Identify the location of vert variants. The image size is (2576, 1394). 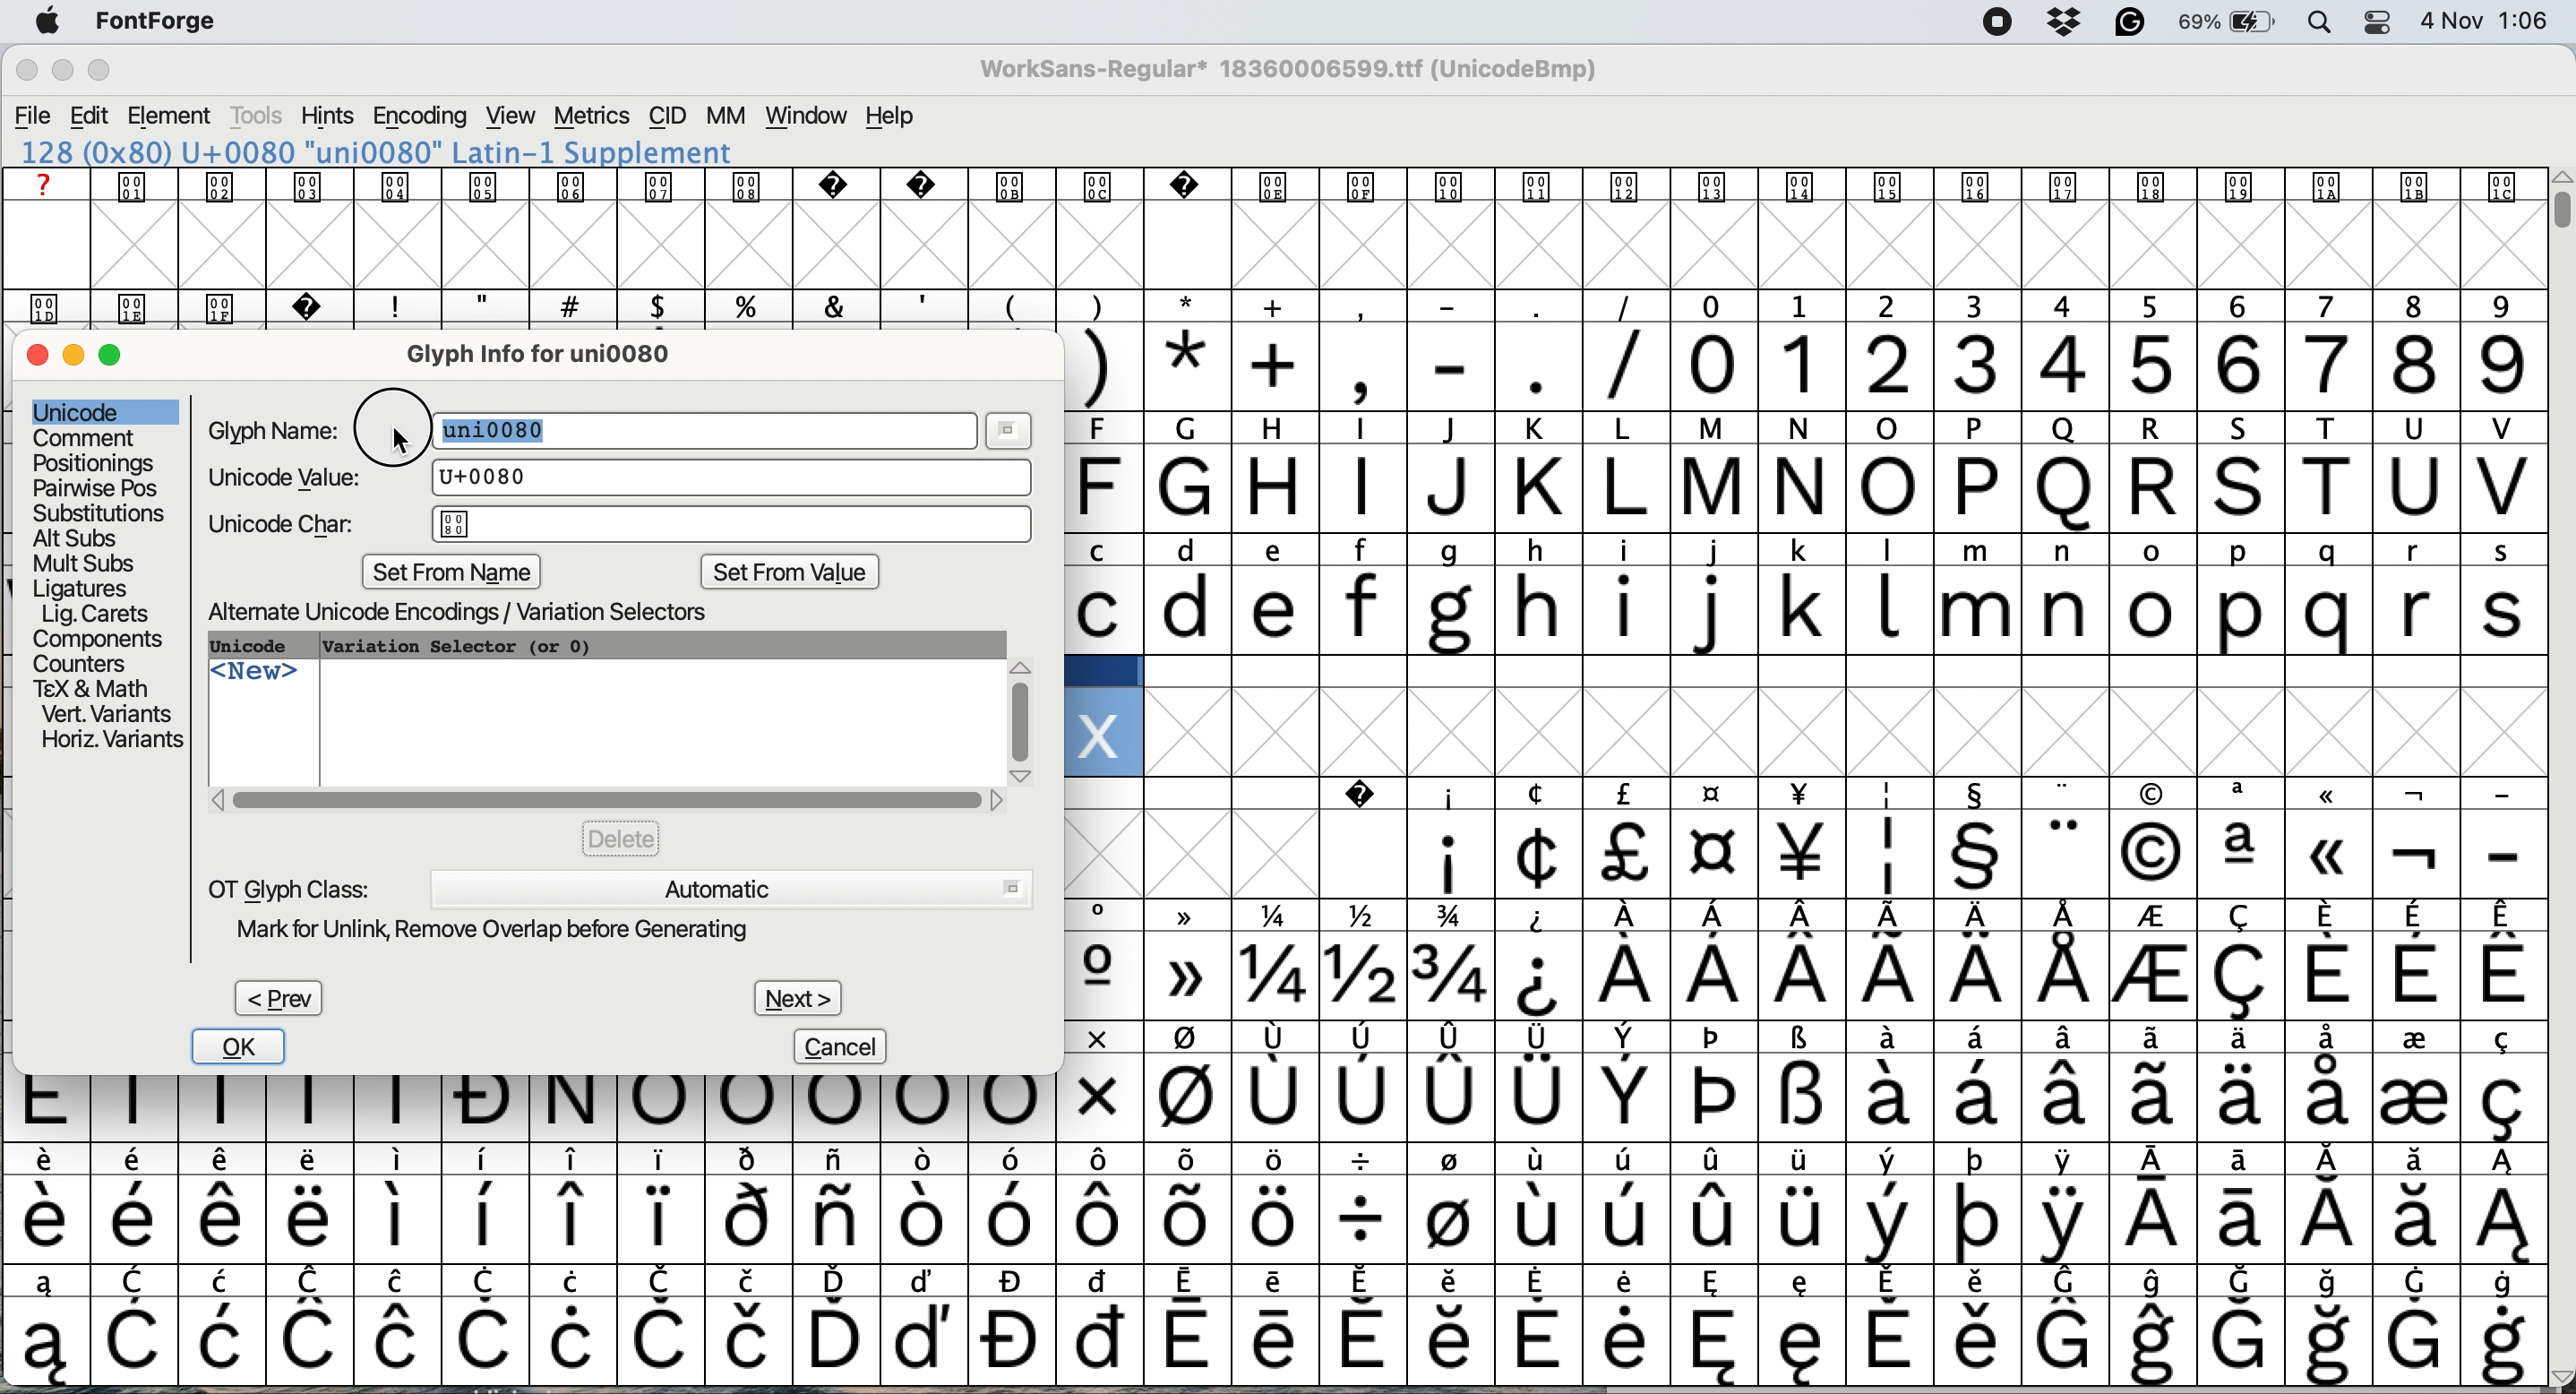
(106, 715).